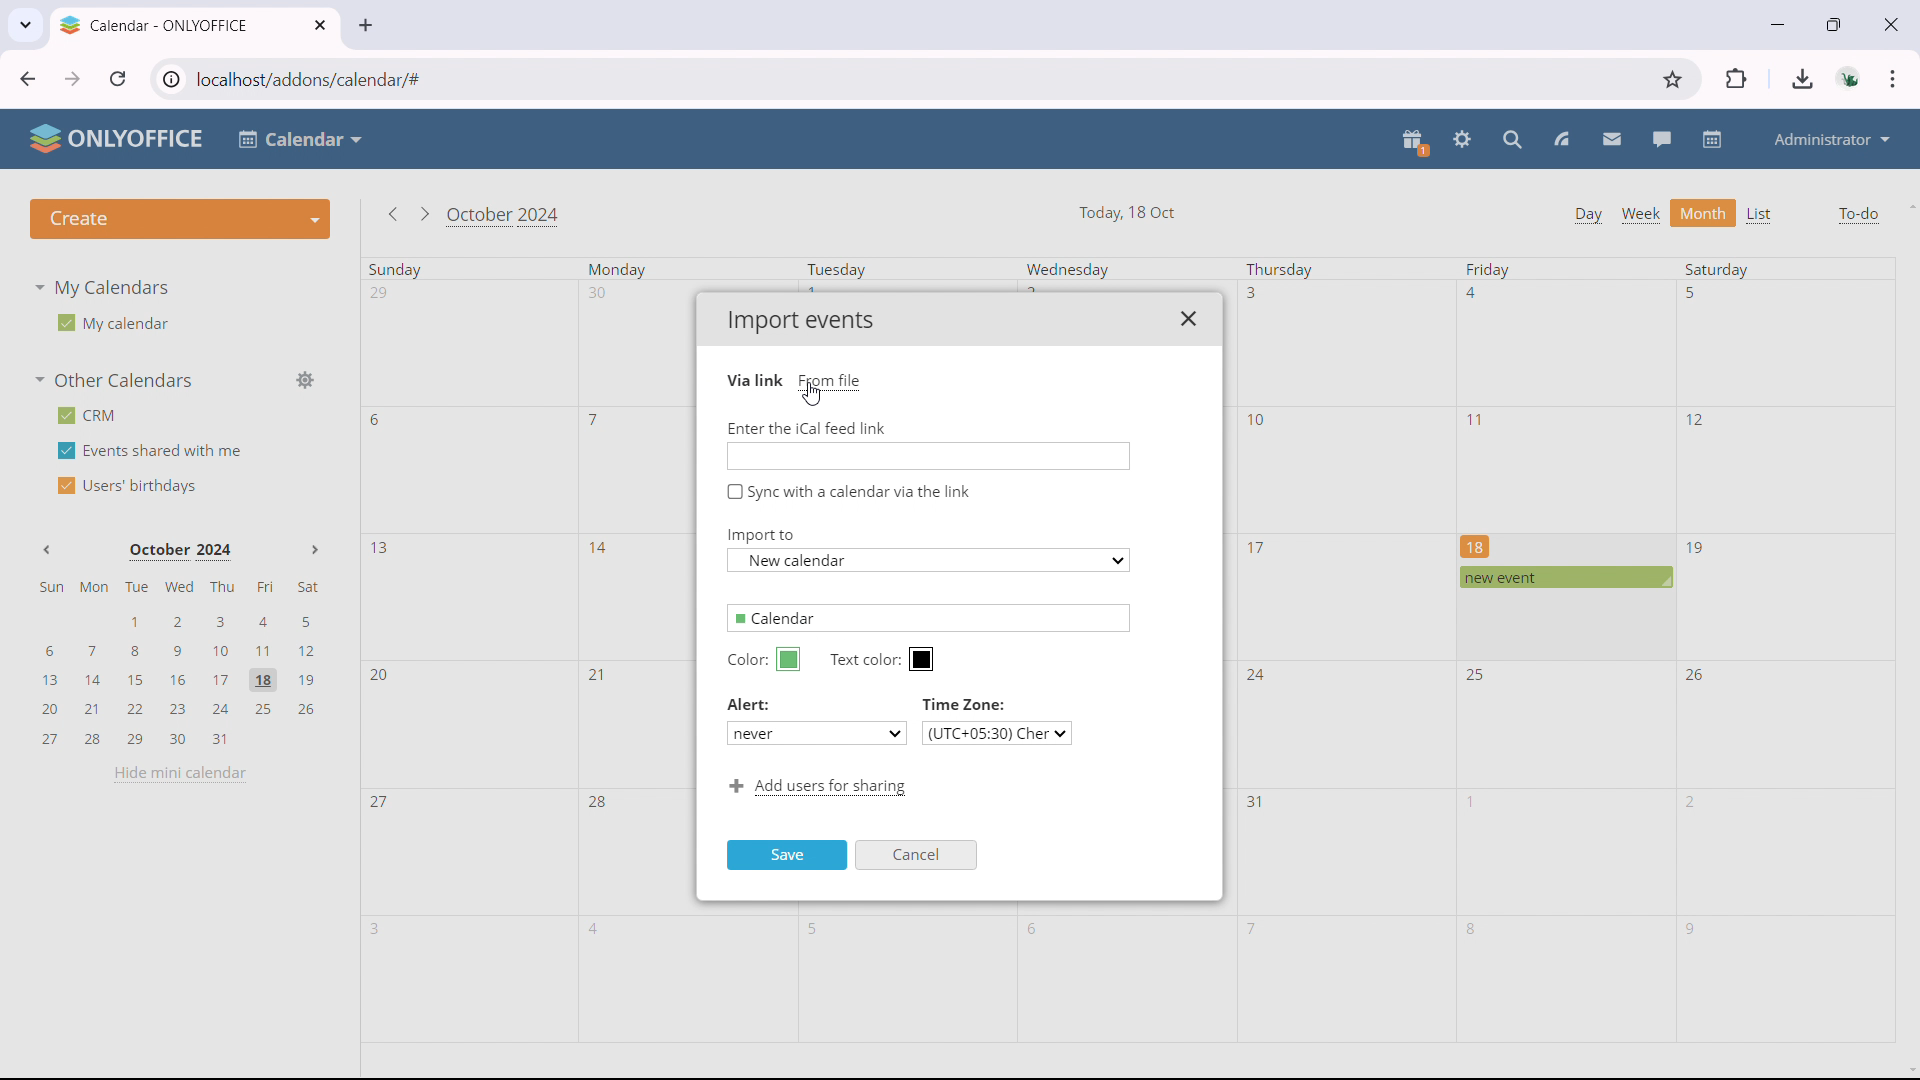 The width and height of the screenshot is (1920, 1080). What do you see at coordinates (1479, 420) in the screenshot?
I see `11` at bounding box center [1479, 420].